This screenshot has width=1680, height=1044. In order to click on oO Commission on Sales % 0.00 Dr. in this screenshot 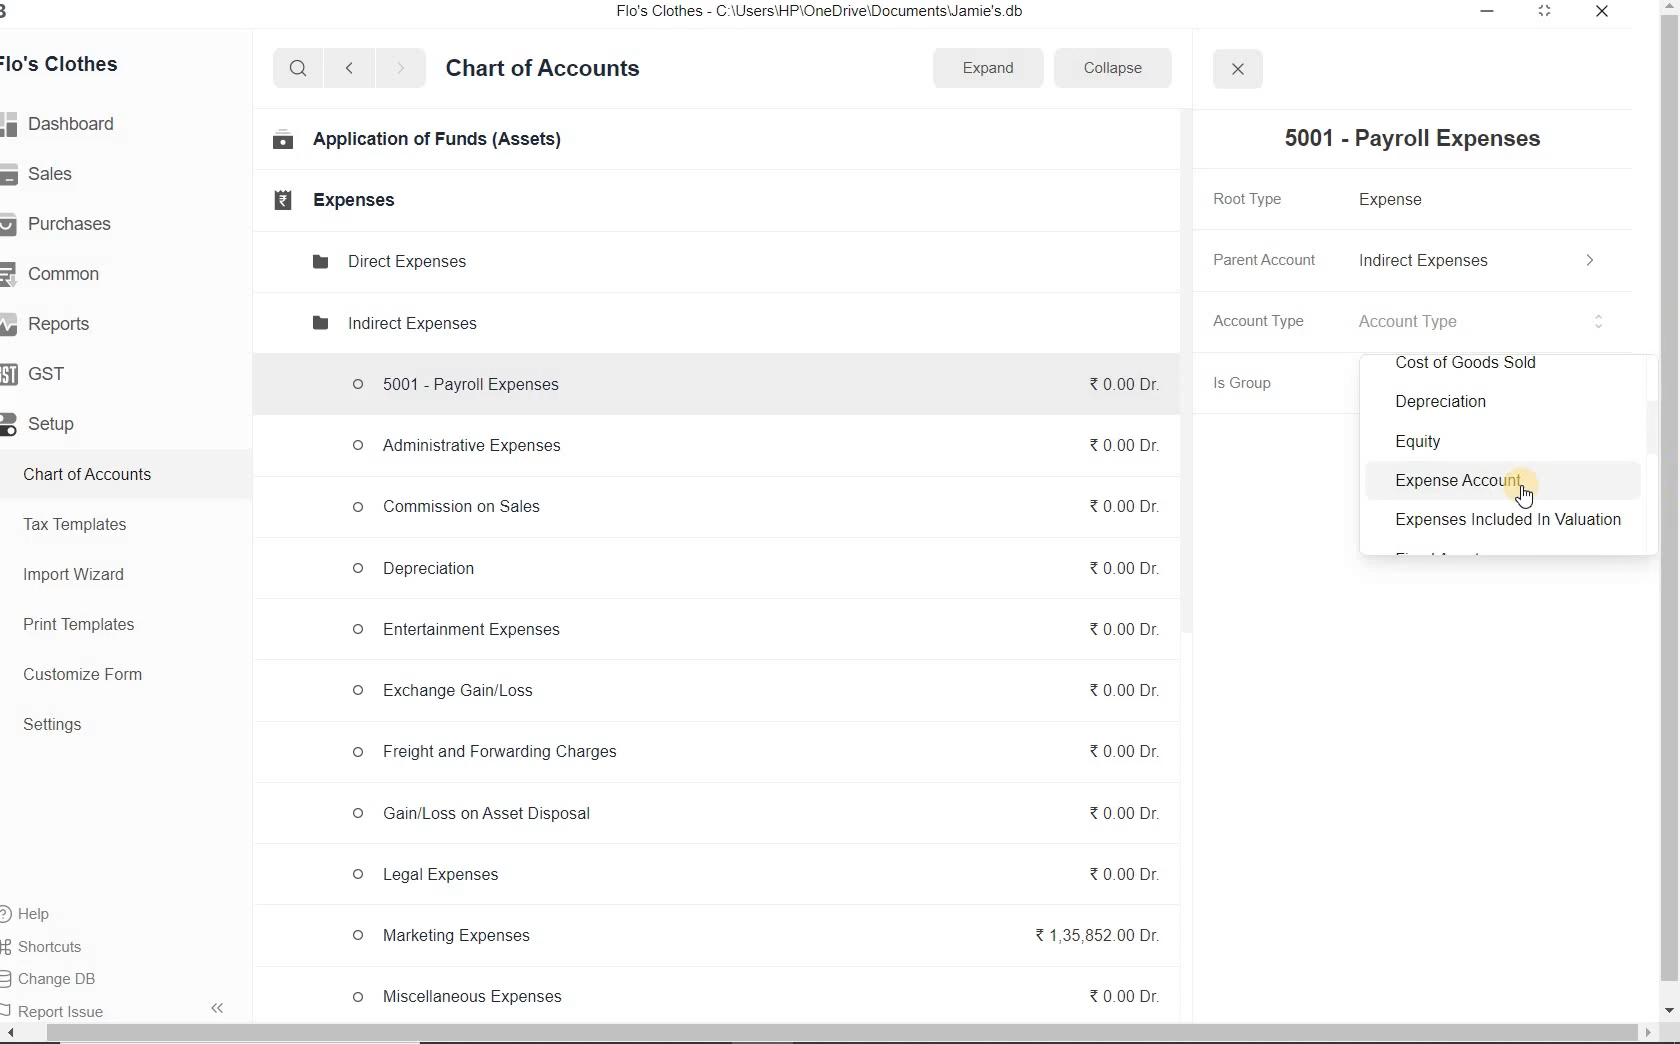, I will do `click(756, 506)`.